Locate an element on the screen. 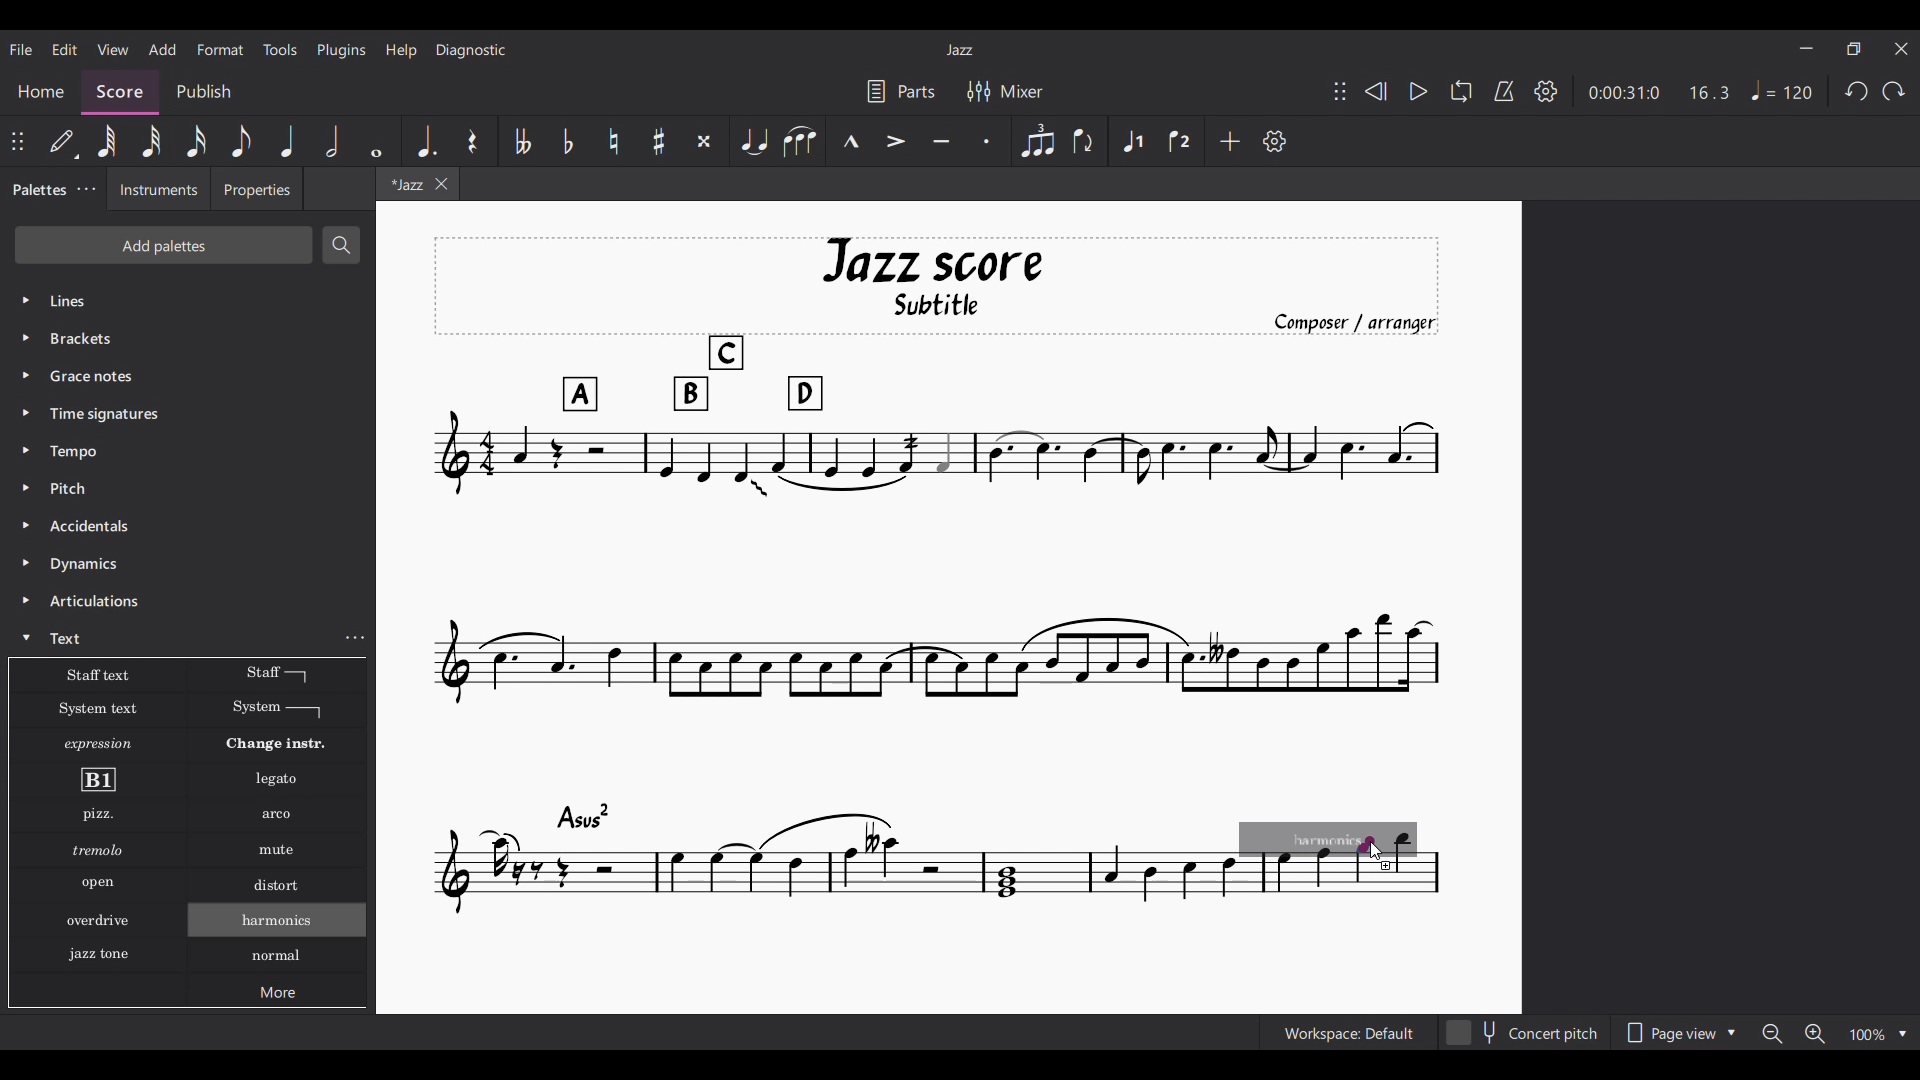 This screenshot has height=1080, width=1920. Music Notes is located at coordinates (821, 866).